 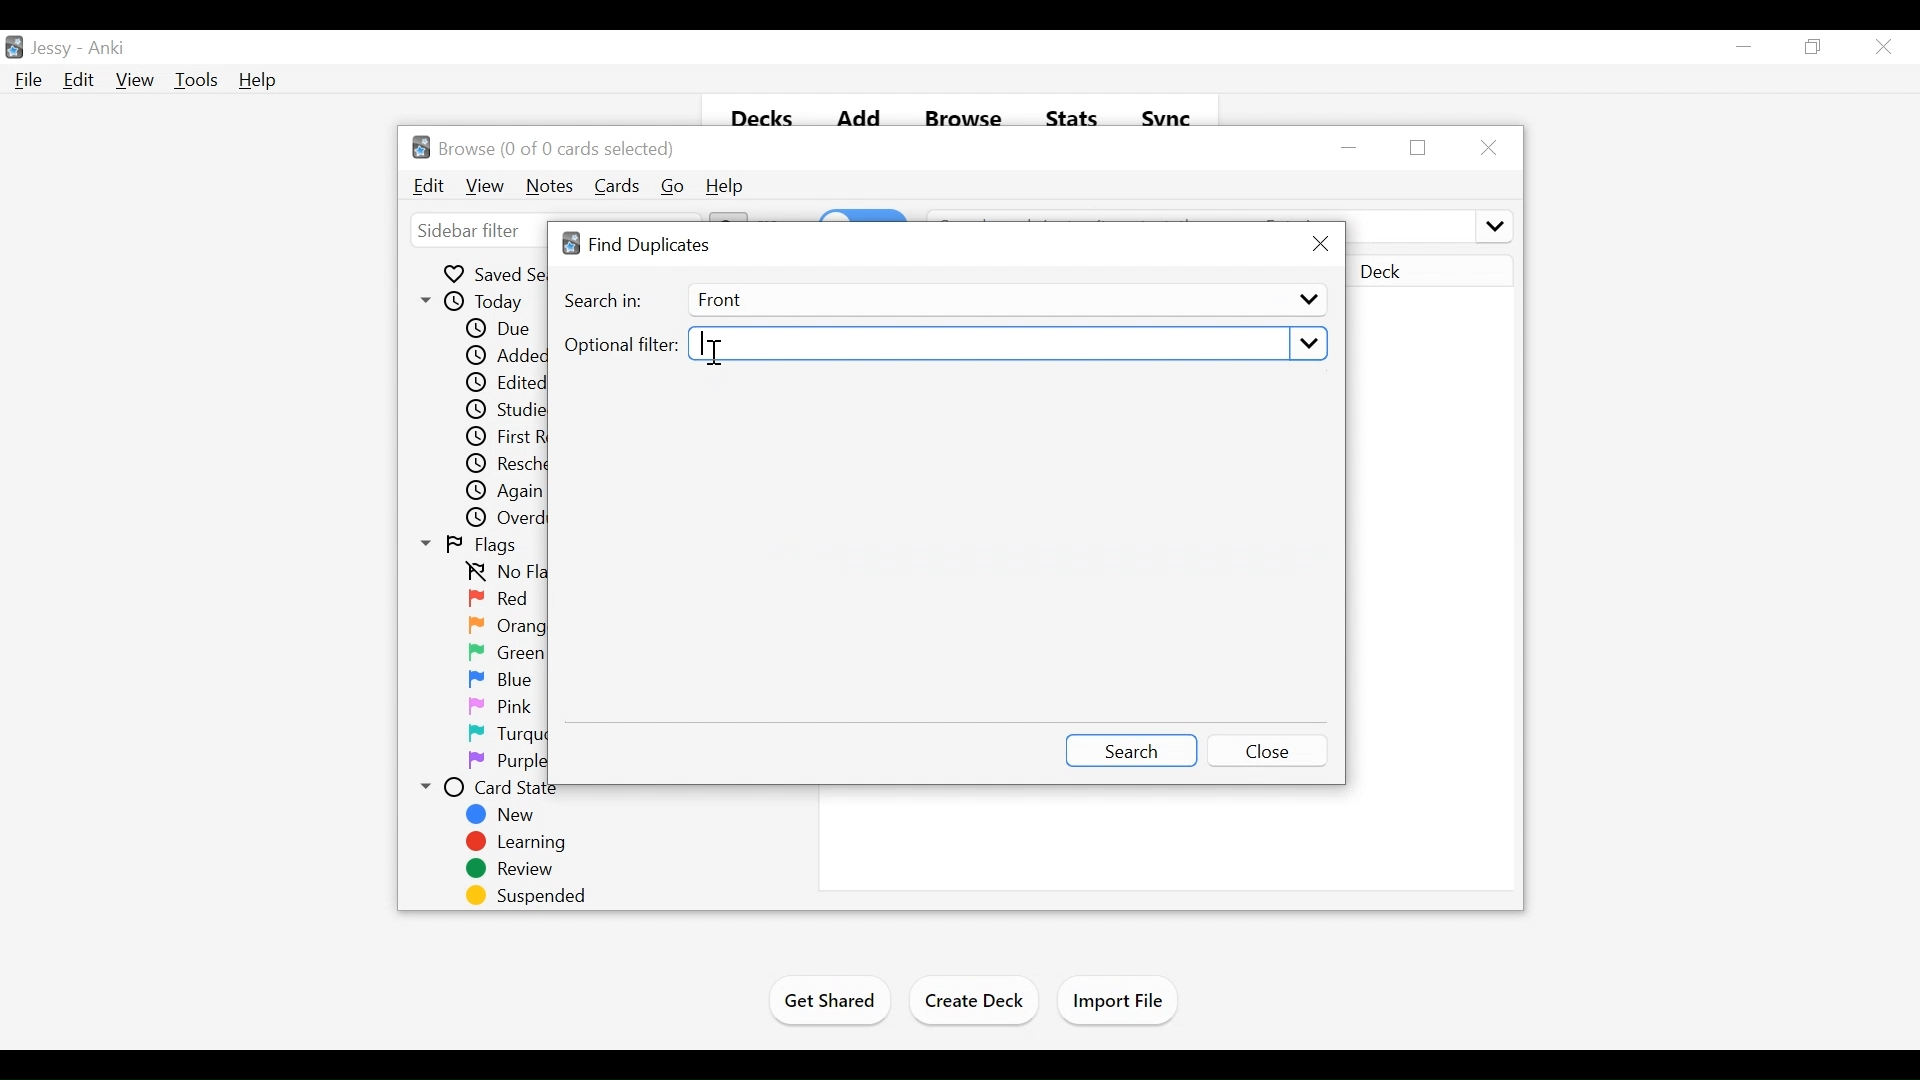 What do you see at coordinates (195, 80) in the screenshot?
I see `Tools` at bounding box center [195, 80].